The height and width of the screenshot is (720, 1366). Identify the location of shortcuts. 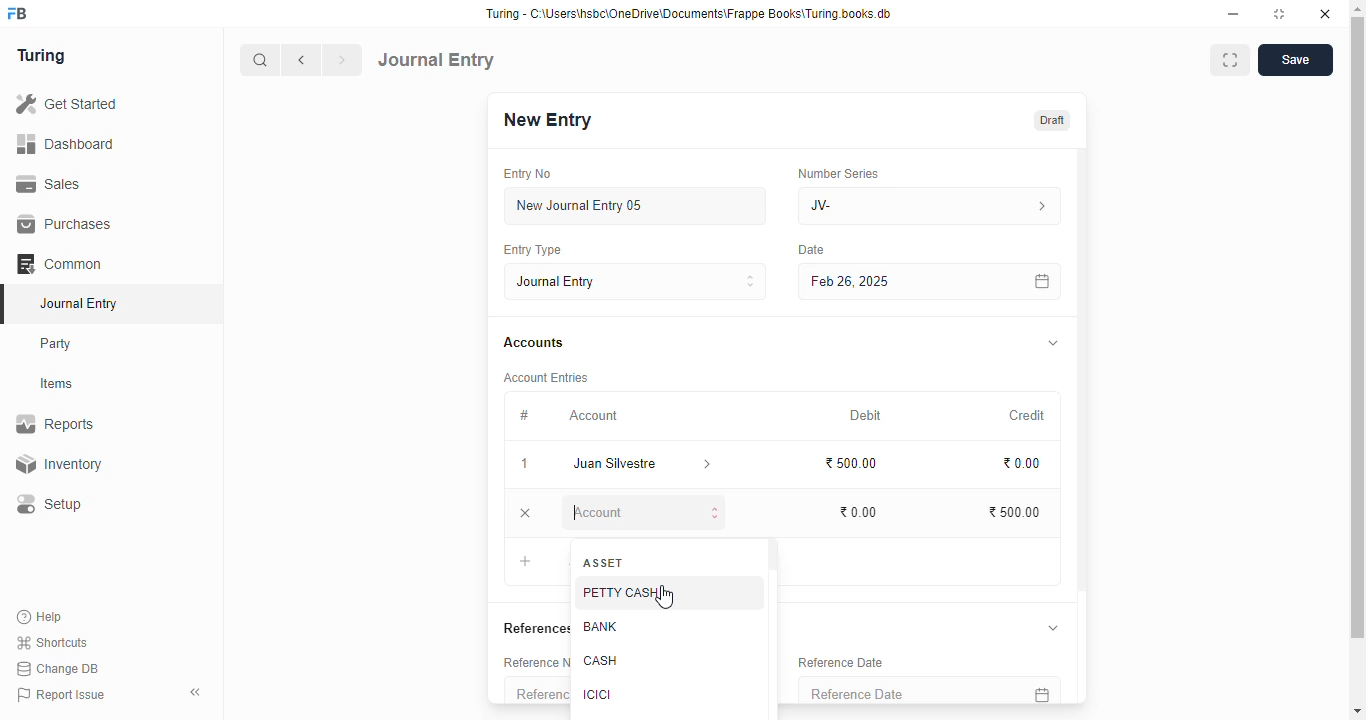
(52, 643).